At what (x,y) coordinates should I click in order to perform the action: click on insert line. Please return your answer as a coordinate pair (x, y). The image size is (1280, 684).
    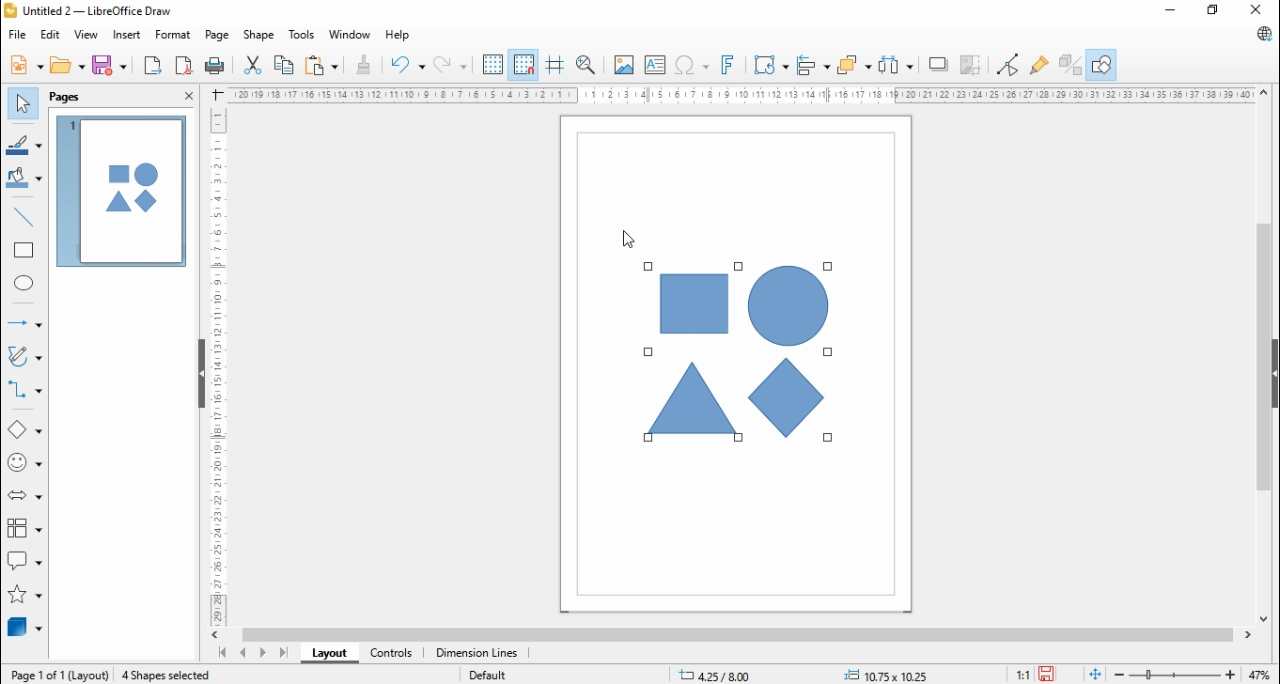
    Looking at the image, I should click on (27, 217).